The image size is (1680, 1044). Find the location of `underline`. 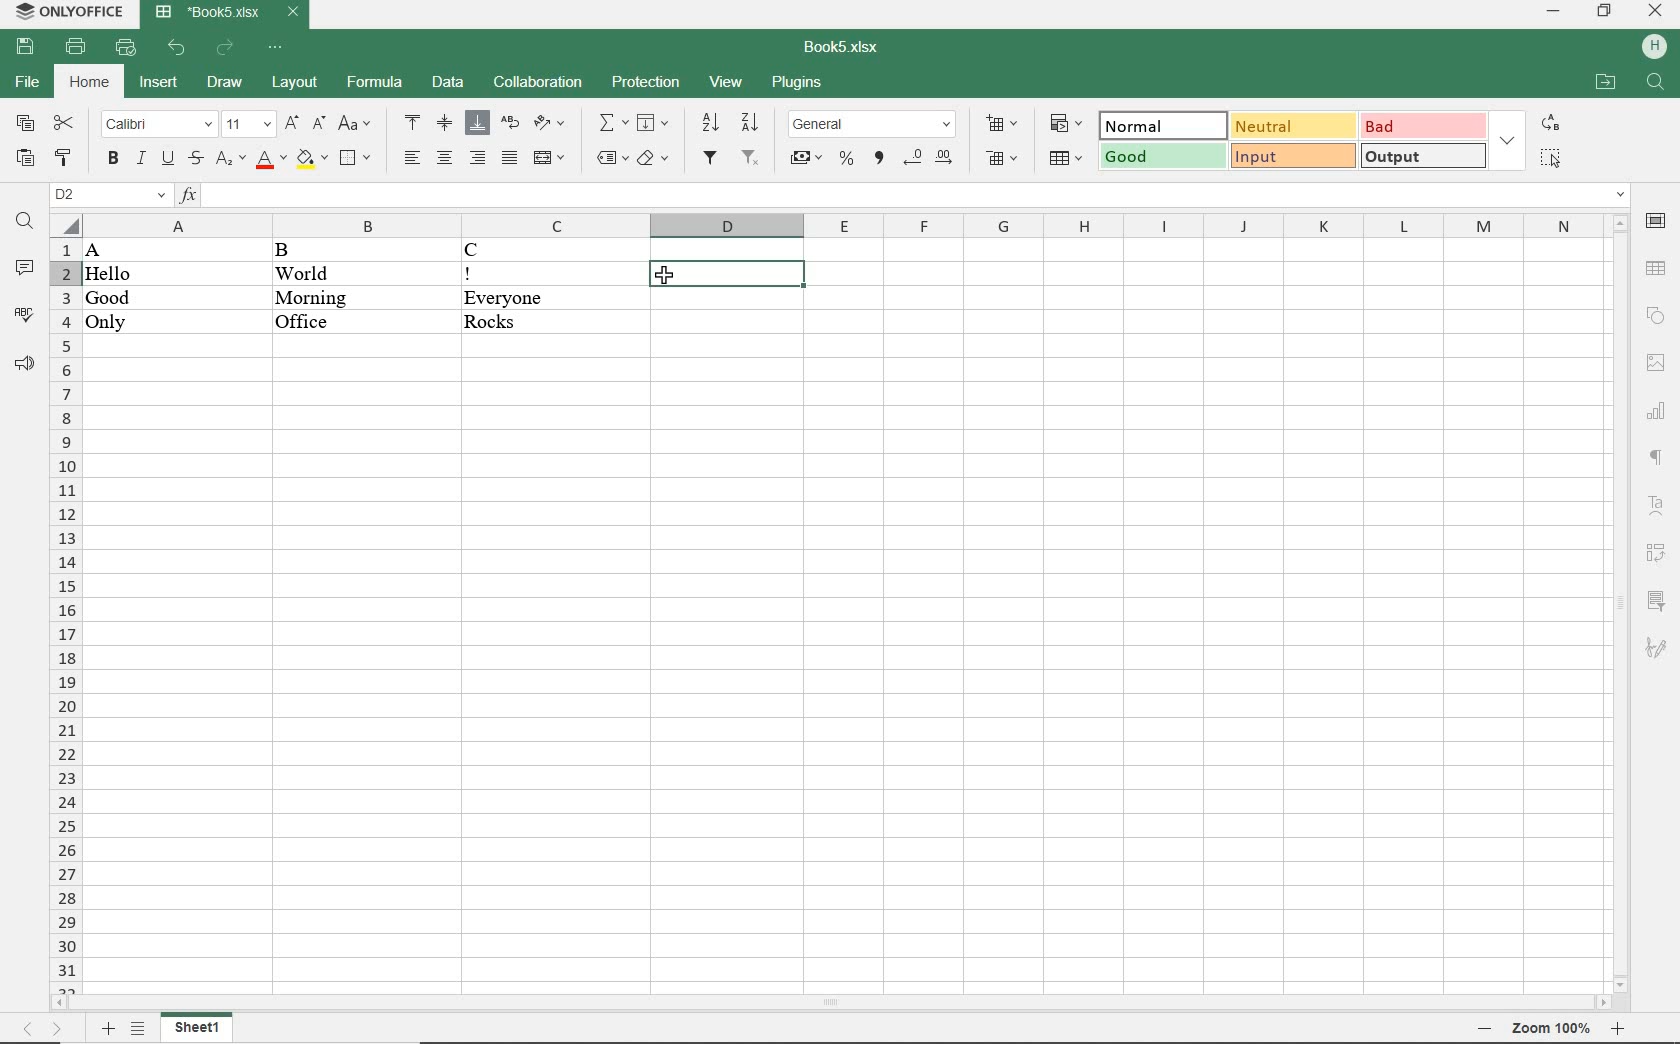

underline is located at coordinates (168, 161).